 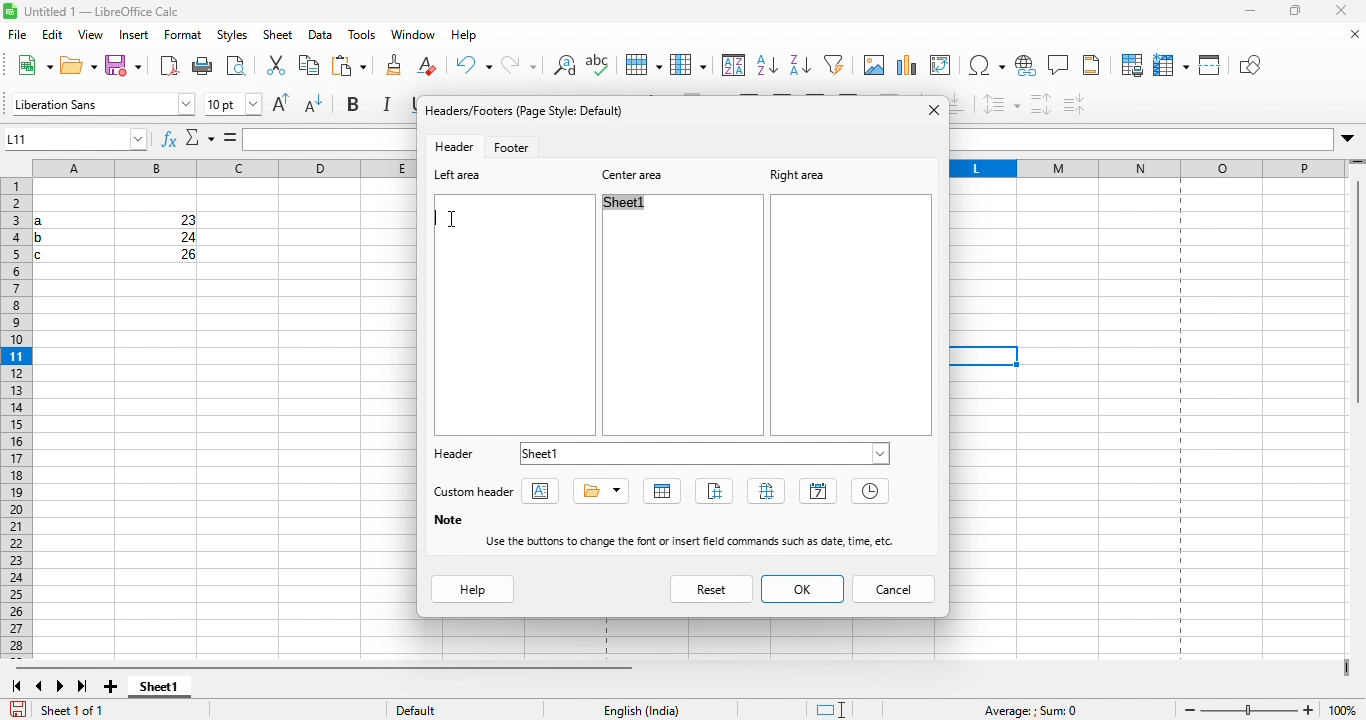 I want to click on page, so click(x=714, y=487).